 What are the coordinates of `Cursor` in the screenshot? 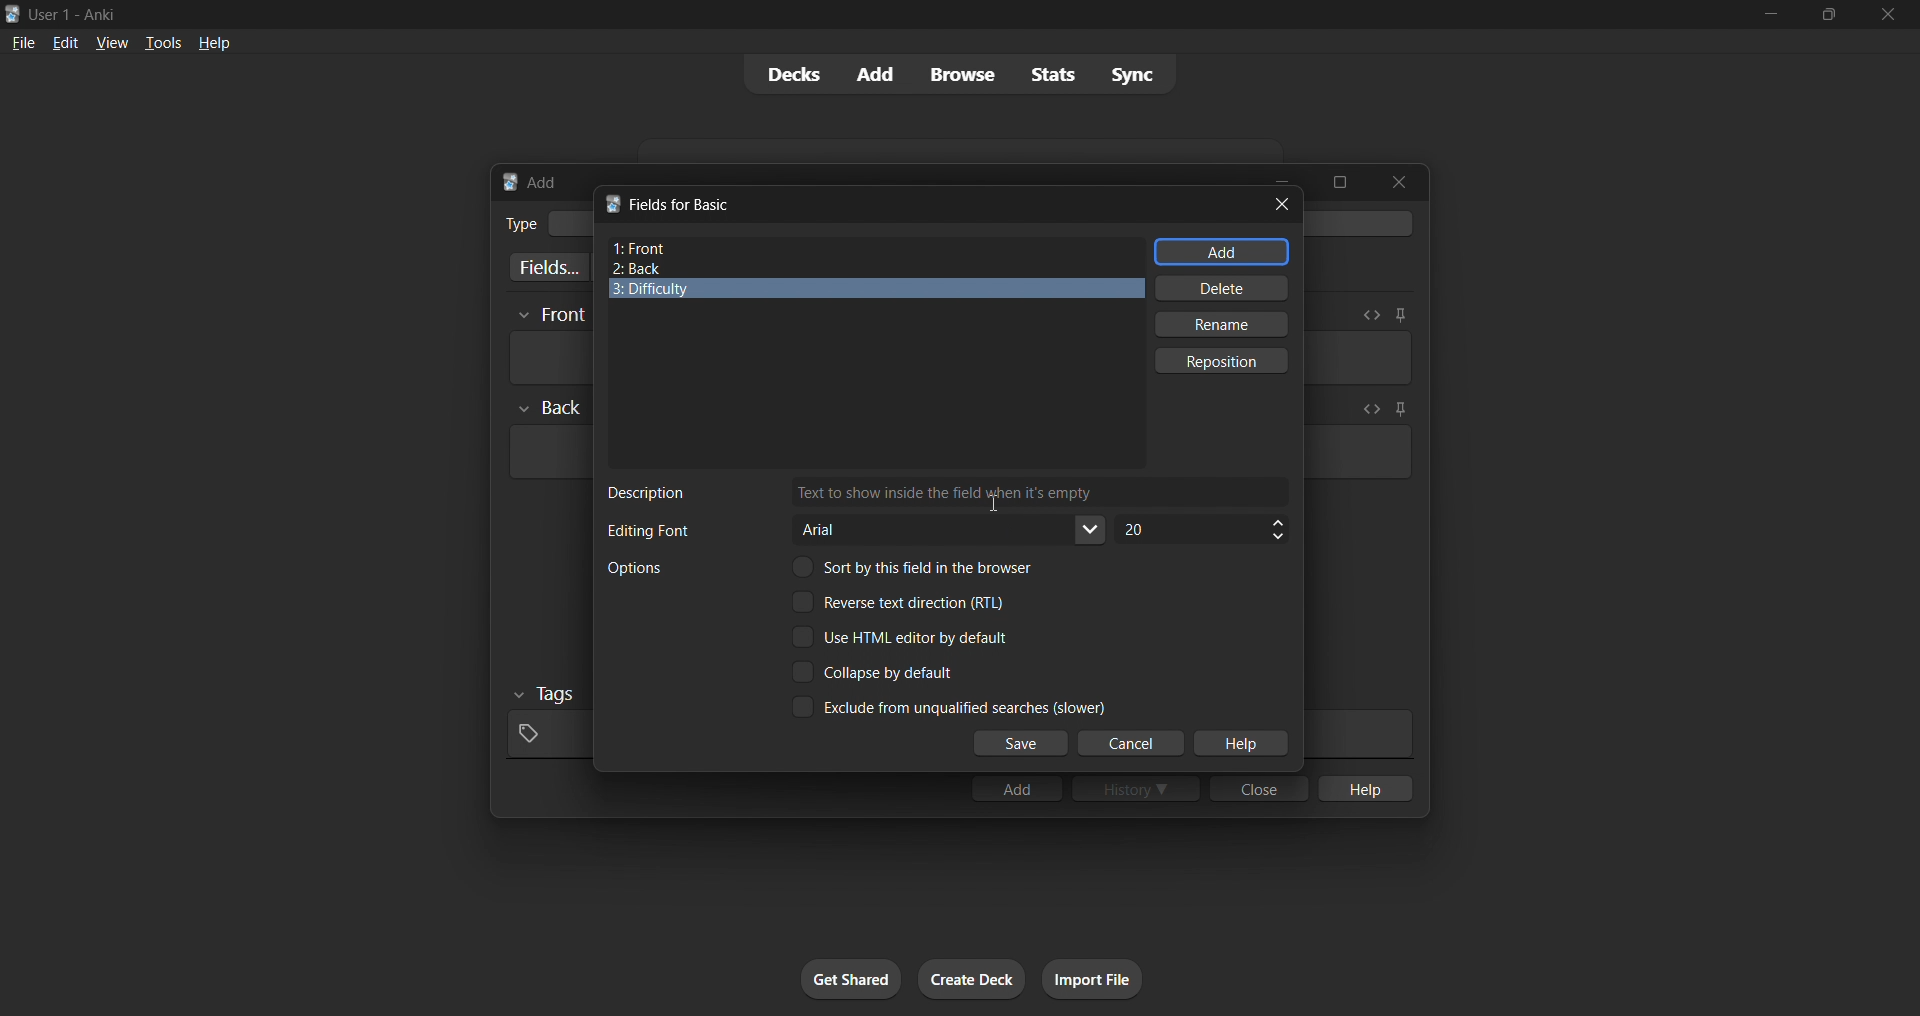 It's located at (992, 504).